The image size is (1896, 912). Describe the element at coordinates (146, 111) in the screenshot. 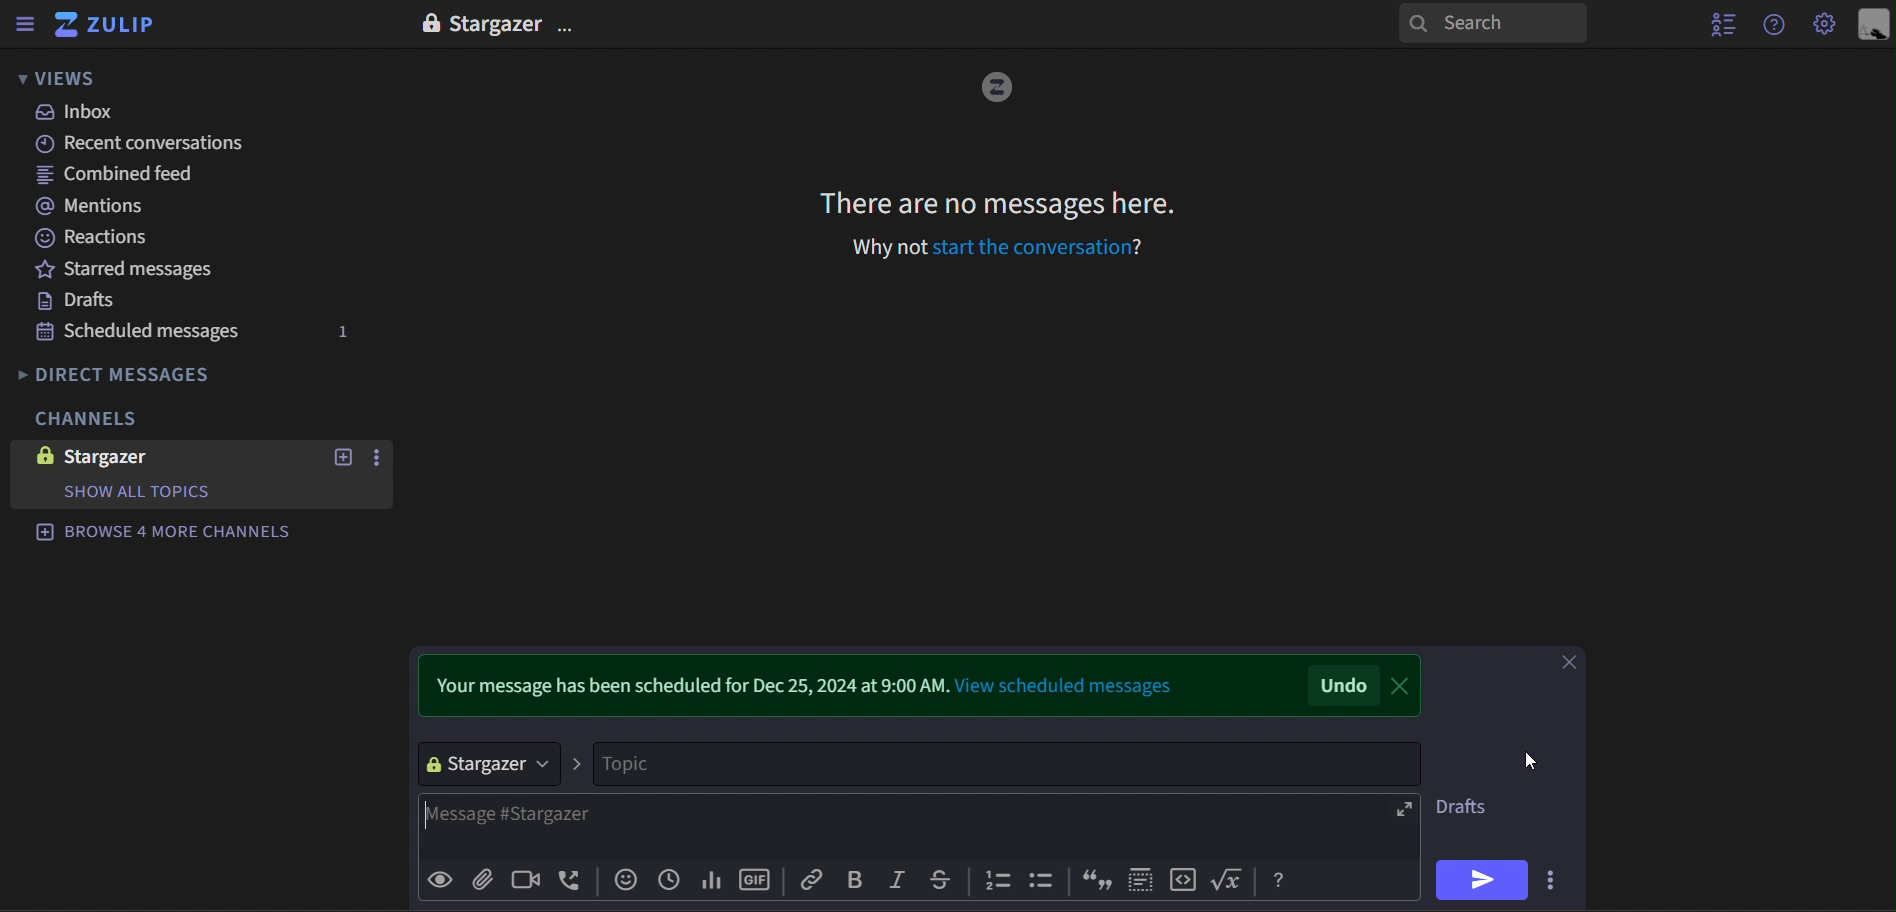

I see `inbox` at that location.